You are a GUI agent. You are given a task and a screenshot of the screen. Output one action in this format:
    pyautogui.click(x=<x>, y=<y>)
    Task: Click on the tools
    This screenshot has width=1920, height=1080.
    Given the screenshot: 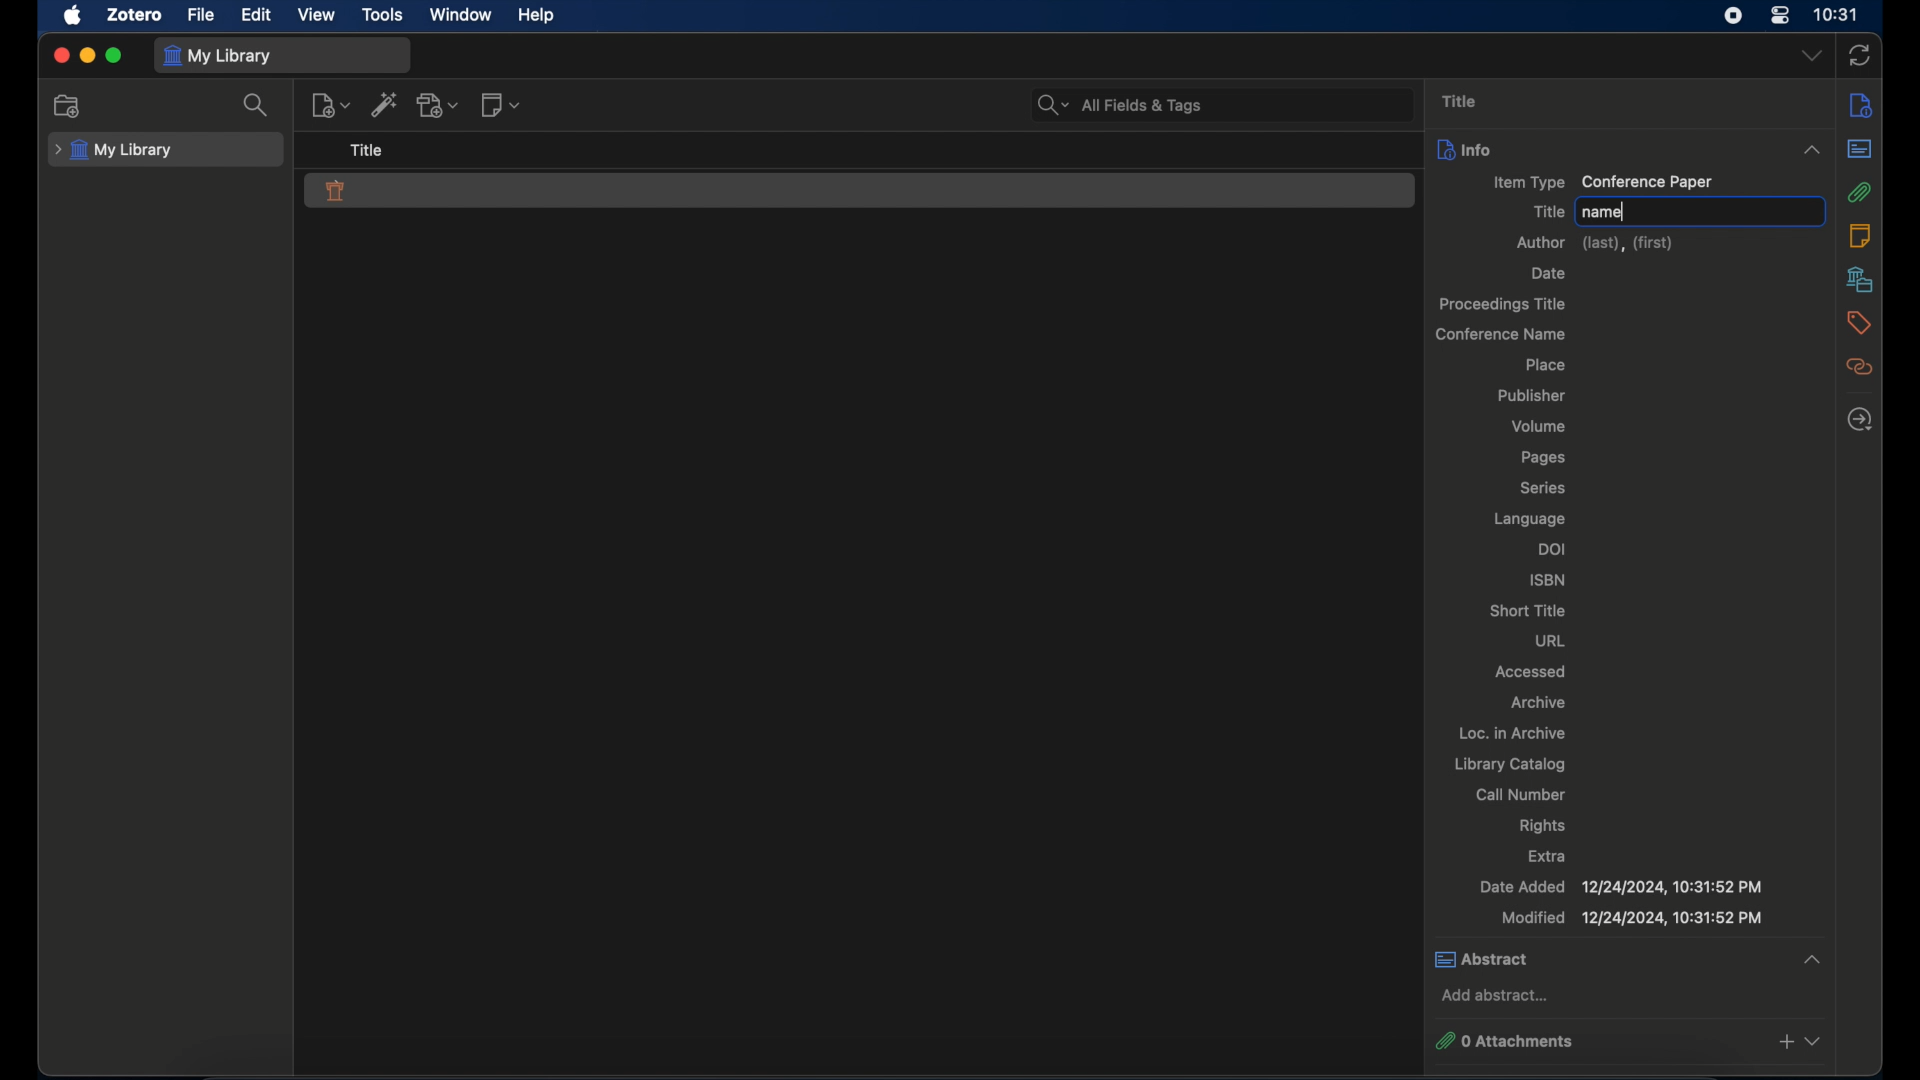 What is the action you would take?
    pyautogui.click(x=383, y=15)
    